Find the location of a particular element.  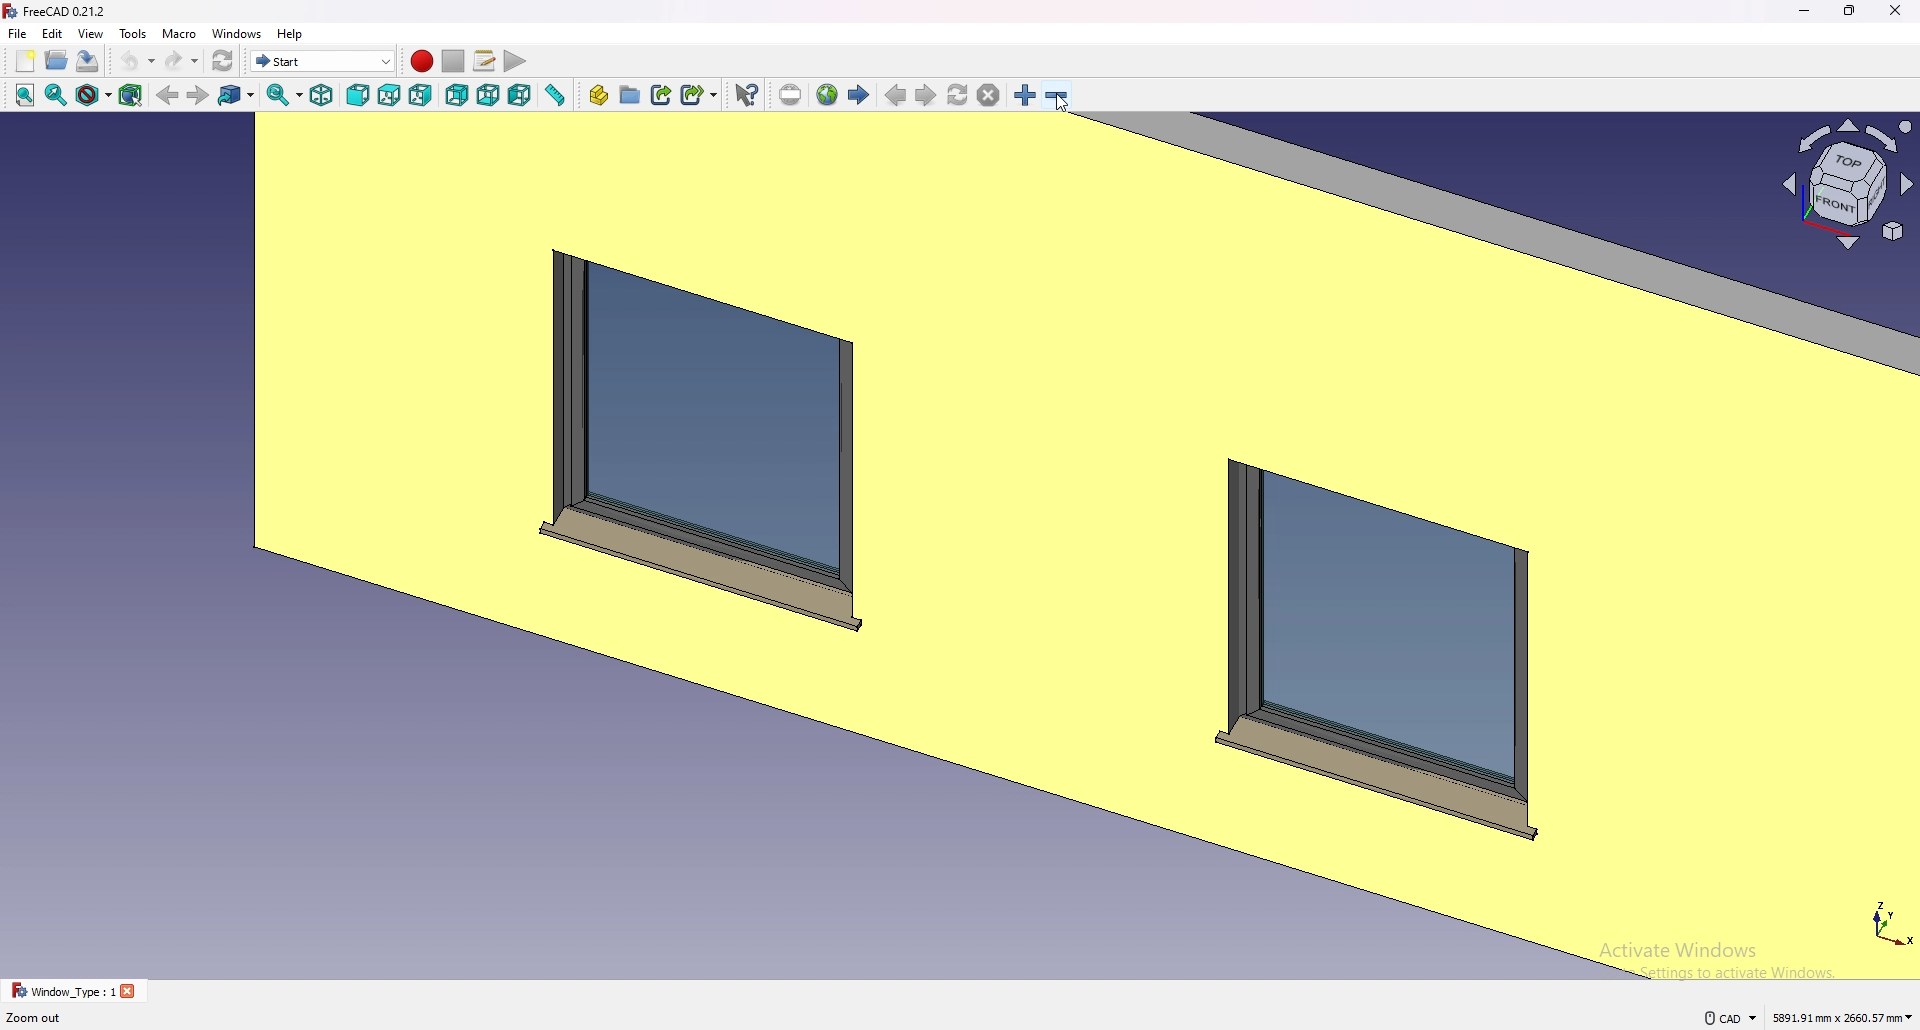

stop loading is located at coordinates (989, 96).